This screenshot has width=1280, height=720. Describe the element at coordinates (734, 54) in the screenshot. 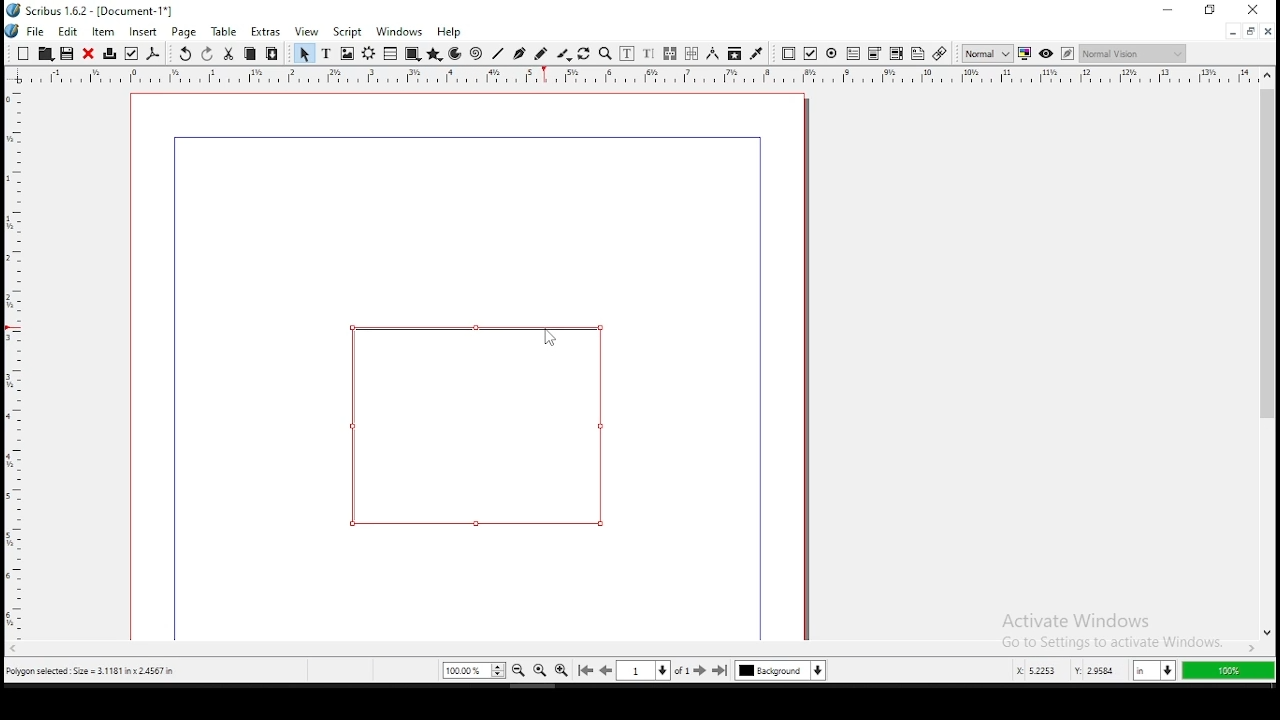

I see `copy item properties` at that location.